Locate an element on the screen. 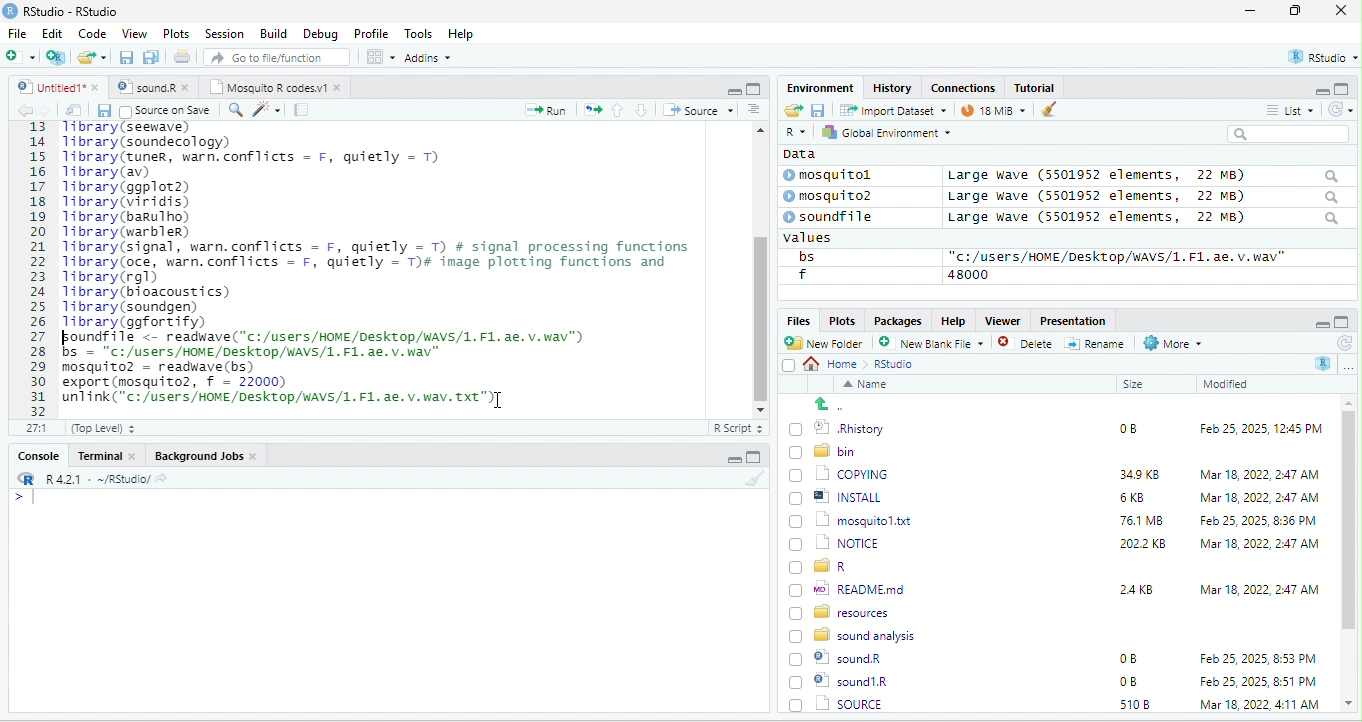 Image resolution: width=1362 pixels, height=722 pixels. maximize is located at coordinates (1342, 322).